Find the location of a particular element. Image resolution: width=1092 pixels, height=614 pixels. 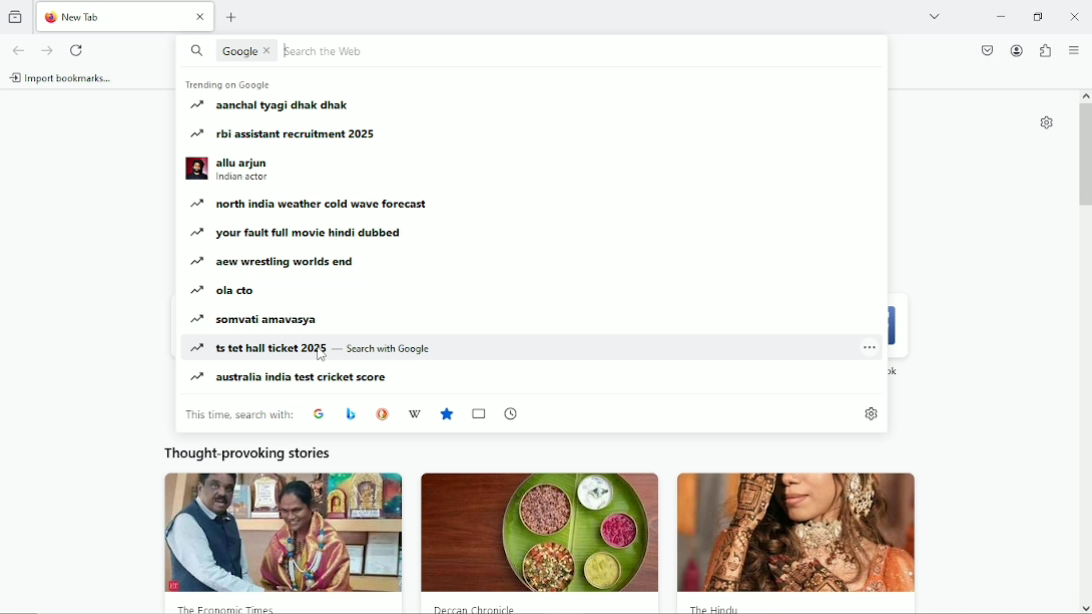

deccan chronicle is located at coordinates (483, 609).